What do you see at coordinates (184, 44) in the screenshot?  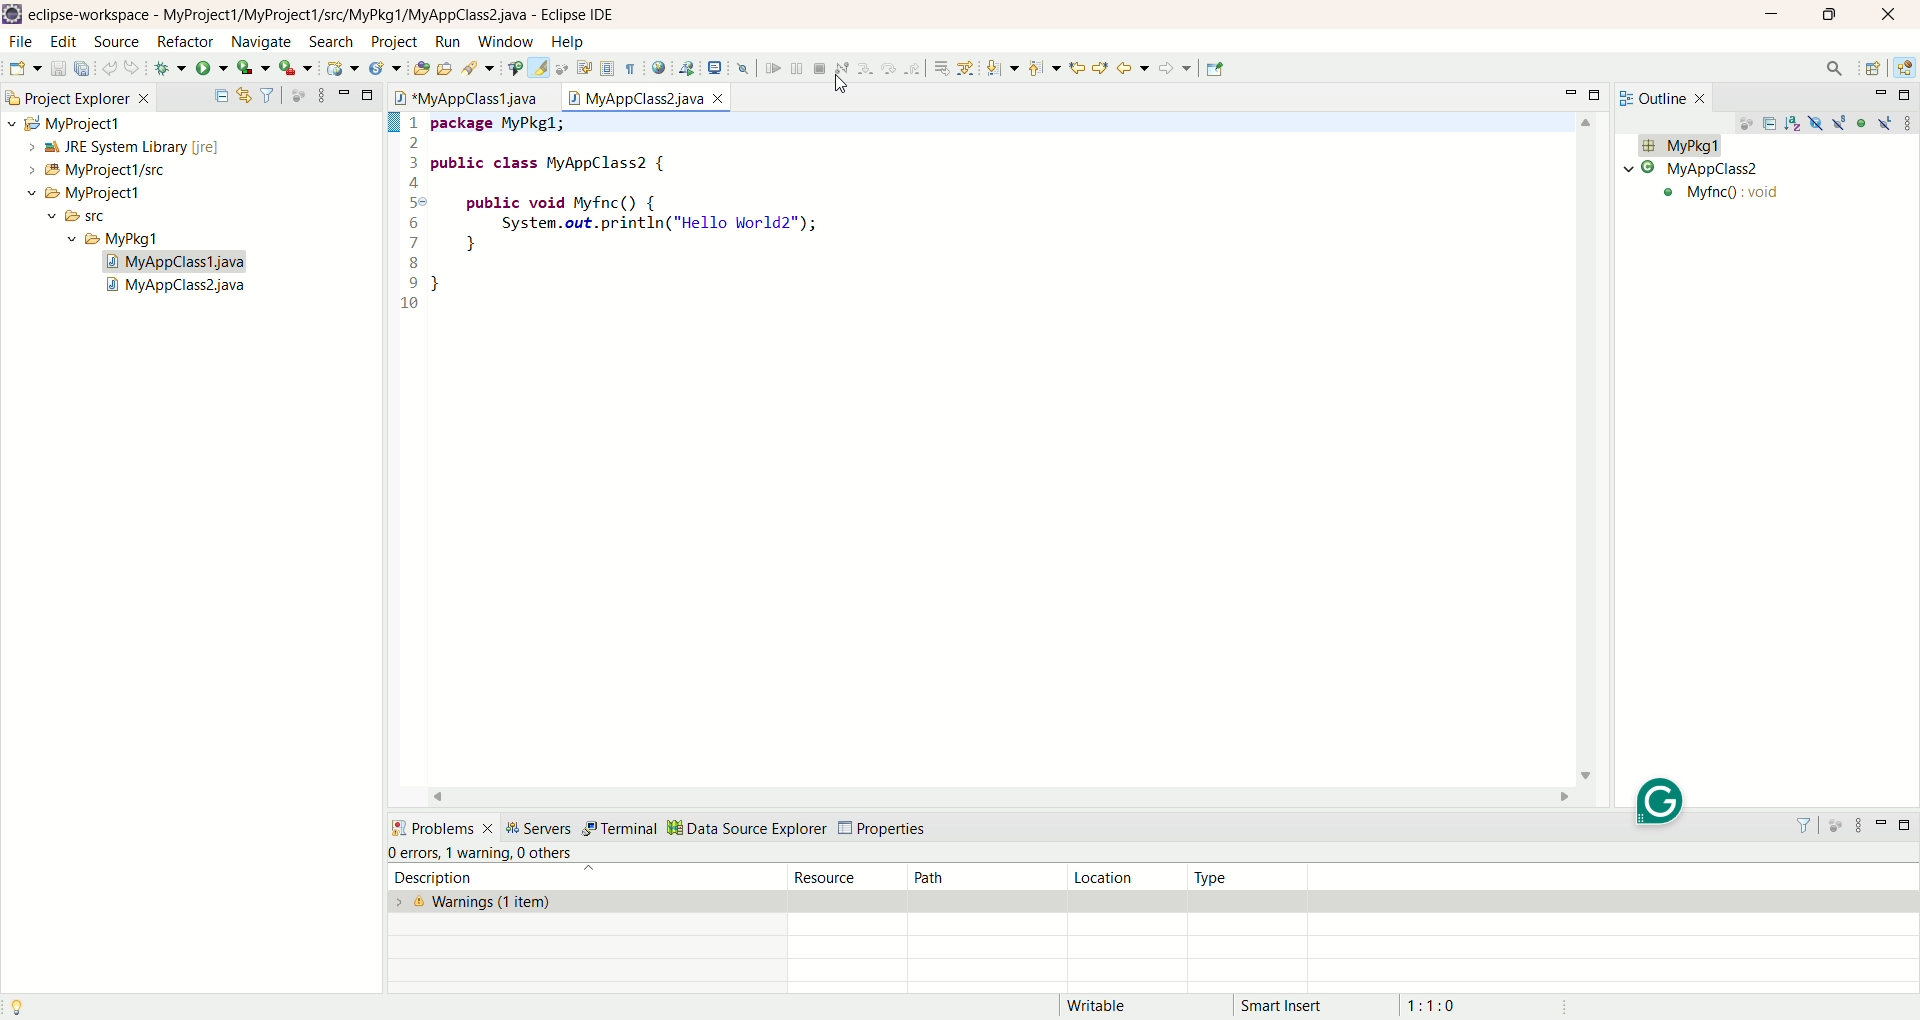 I see `refactor` at bounding box center [184, 44].